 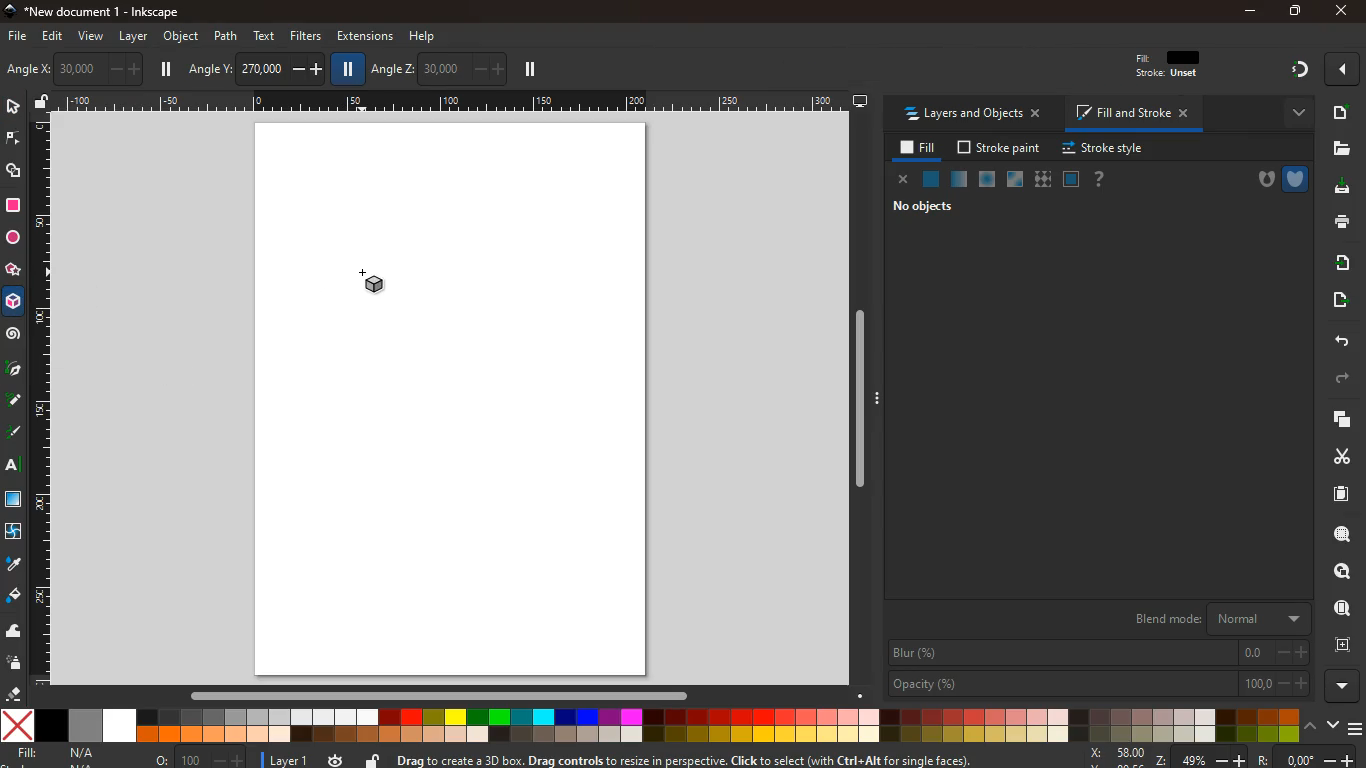 What do you see at coordinates (372, 758) in the screenshot?
I see `unlock` at bounding box center [372, 758].